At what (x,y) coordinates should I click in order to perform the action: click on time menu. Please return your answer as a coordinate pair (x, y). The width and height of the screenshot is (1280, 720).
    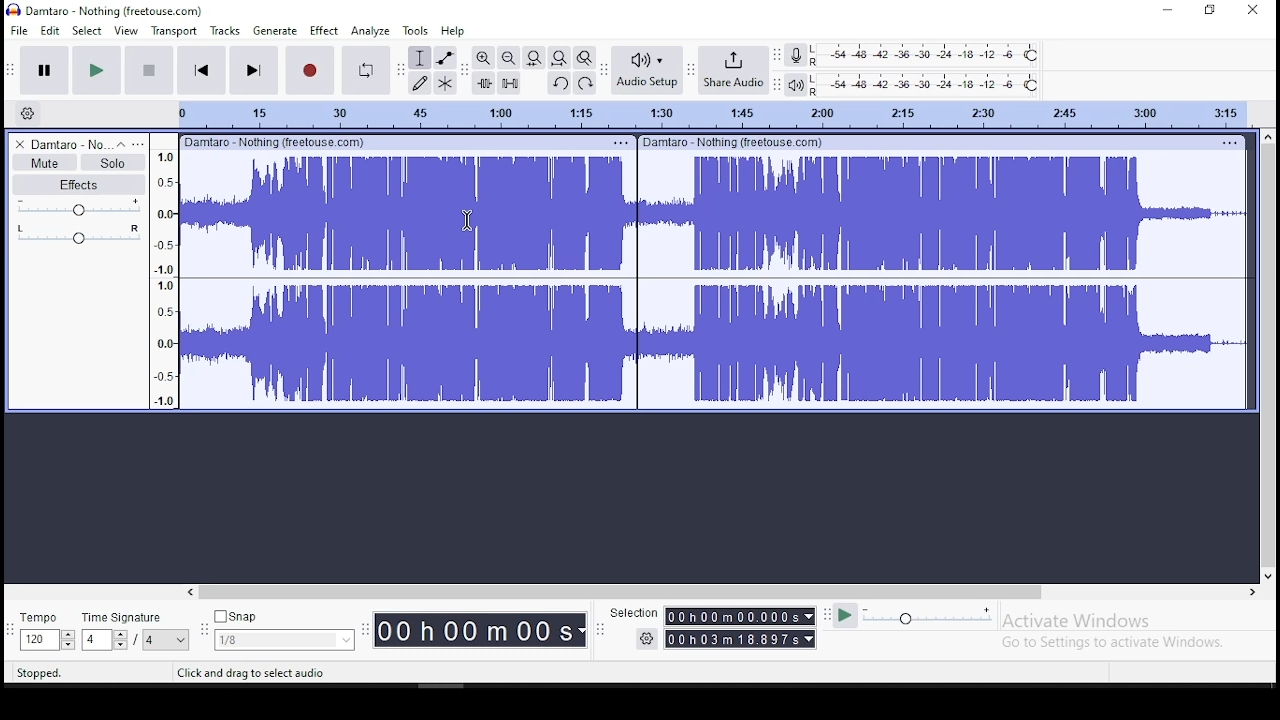
    Looking at the image, I should click on (480, 630).